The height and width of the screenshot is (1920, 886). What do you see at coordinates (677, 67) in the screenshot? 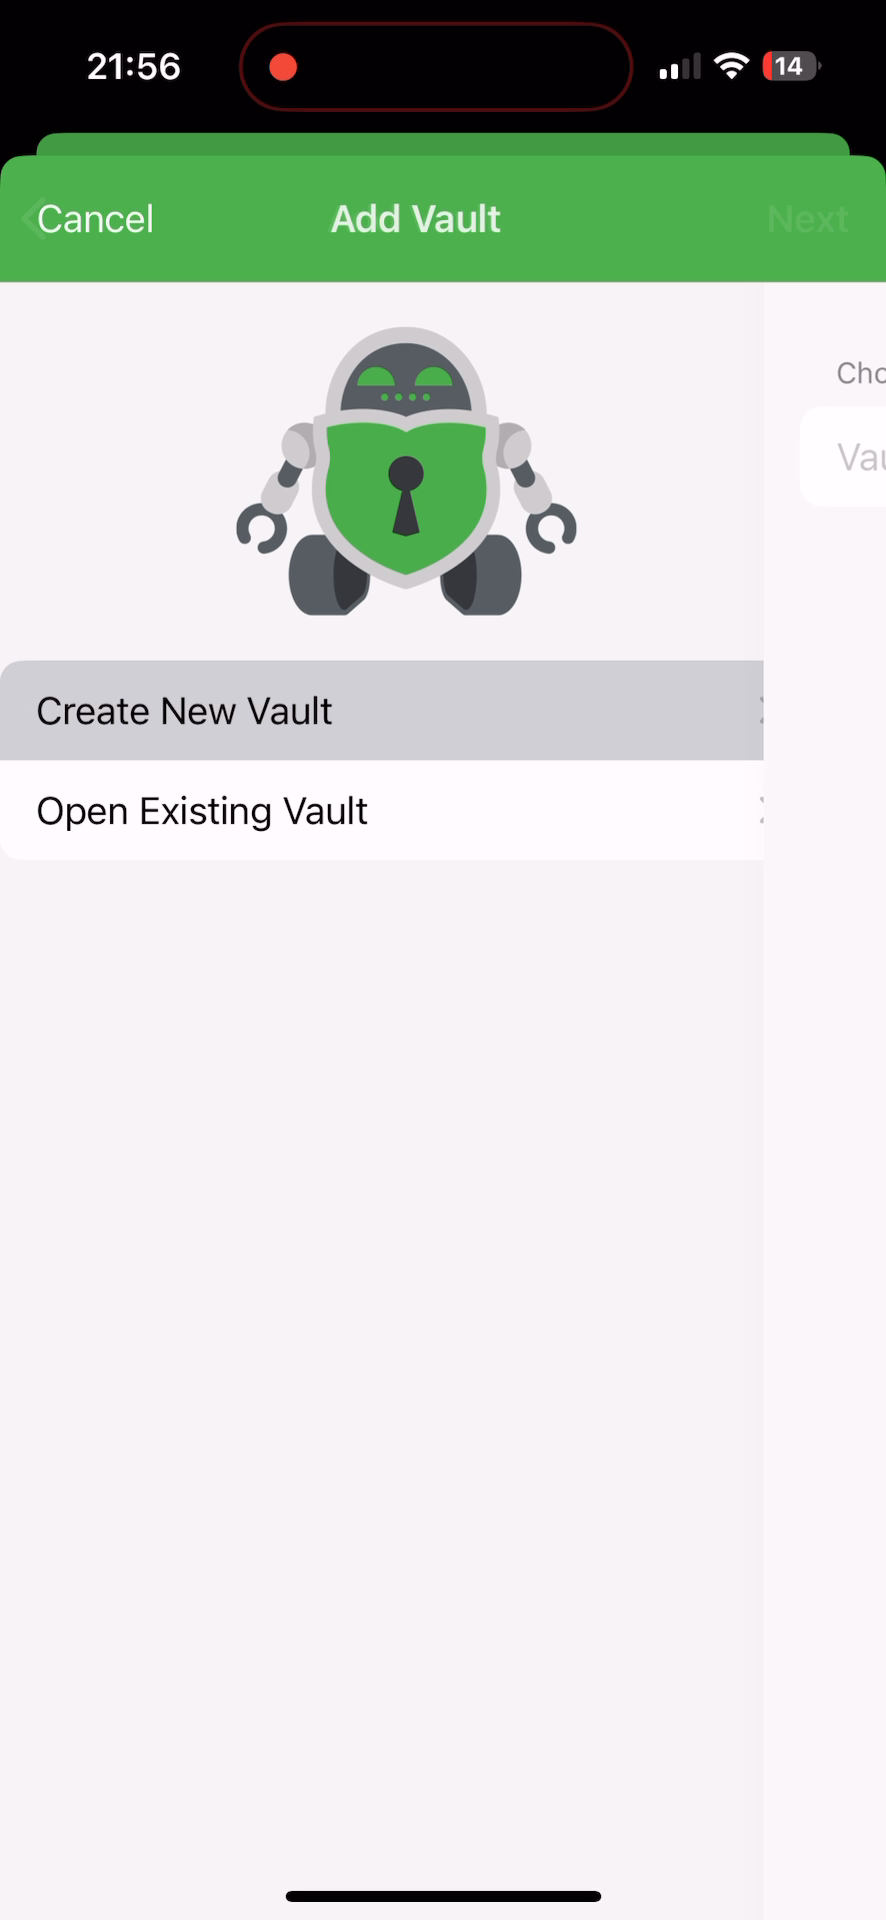
I see `signal` at bounding box center [677, 67].